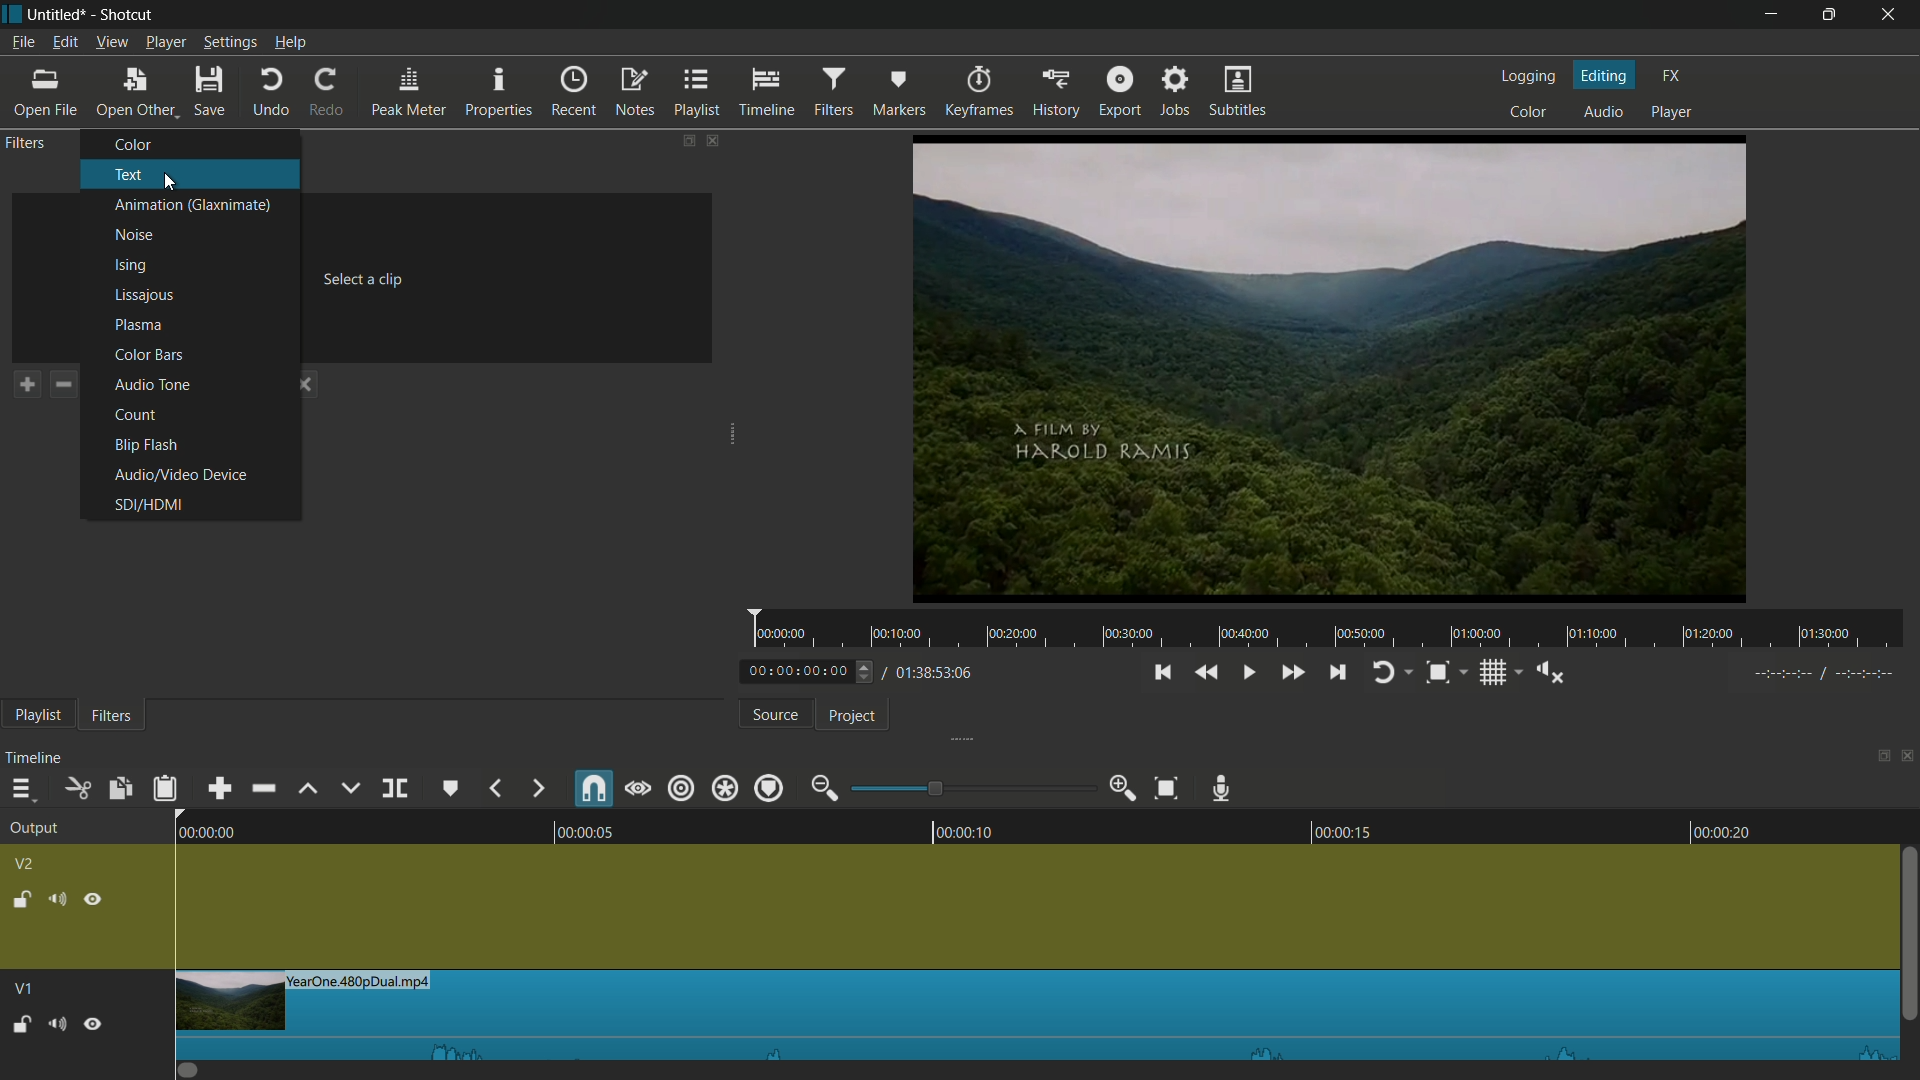 This screenshot has width=1920, height=1080. I want to click on count, so click(137, 416).